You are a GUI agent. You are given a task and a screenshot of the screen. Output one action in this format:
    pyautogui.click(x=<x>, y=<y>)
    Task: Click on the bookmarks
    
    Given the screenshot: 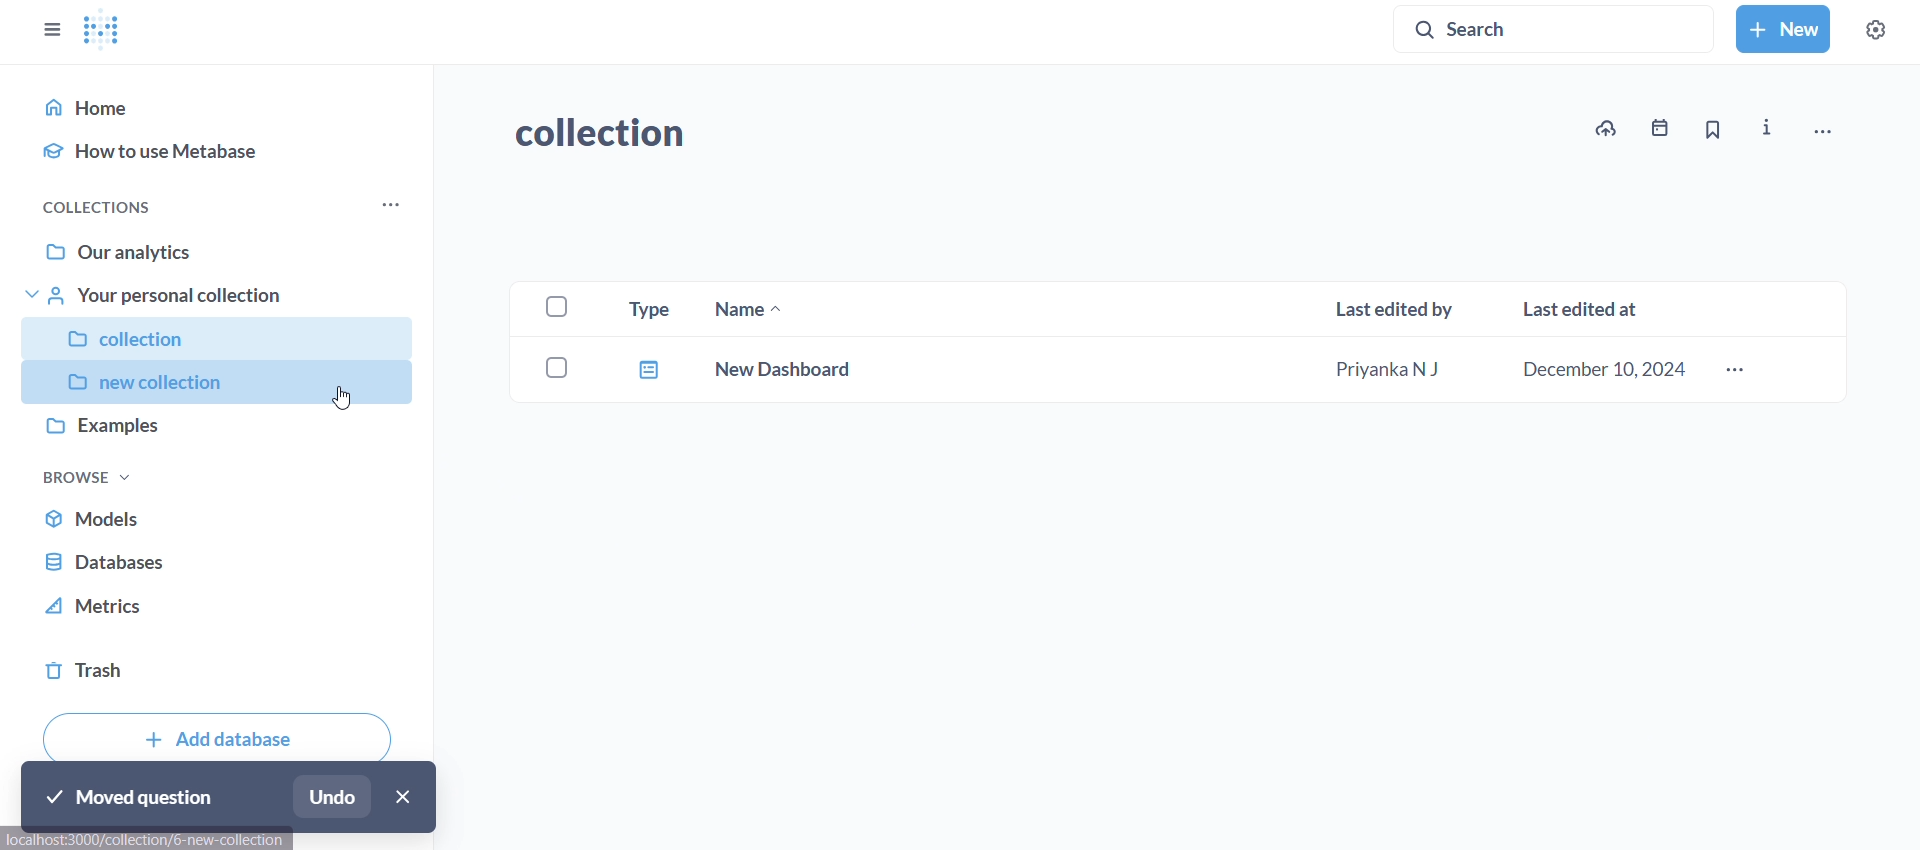 What is the action you would take?
    pyautogui.click(x=1710, y=131)
    